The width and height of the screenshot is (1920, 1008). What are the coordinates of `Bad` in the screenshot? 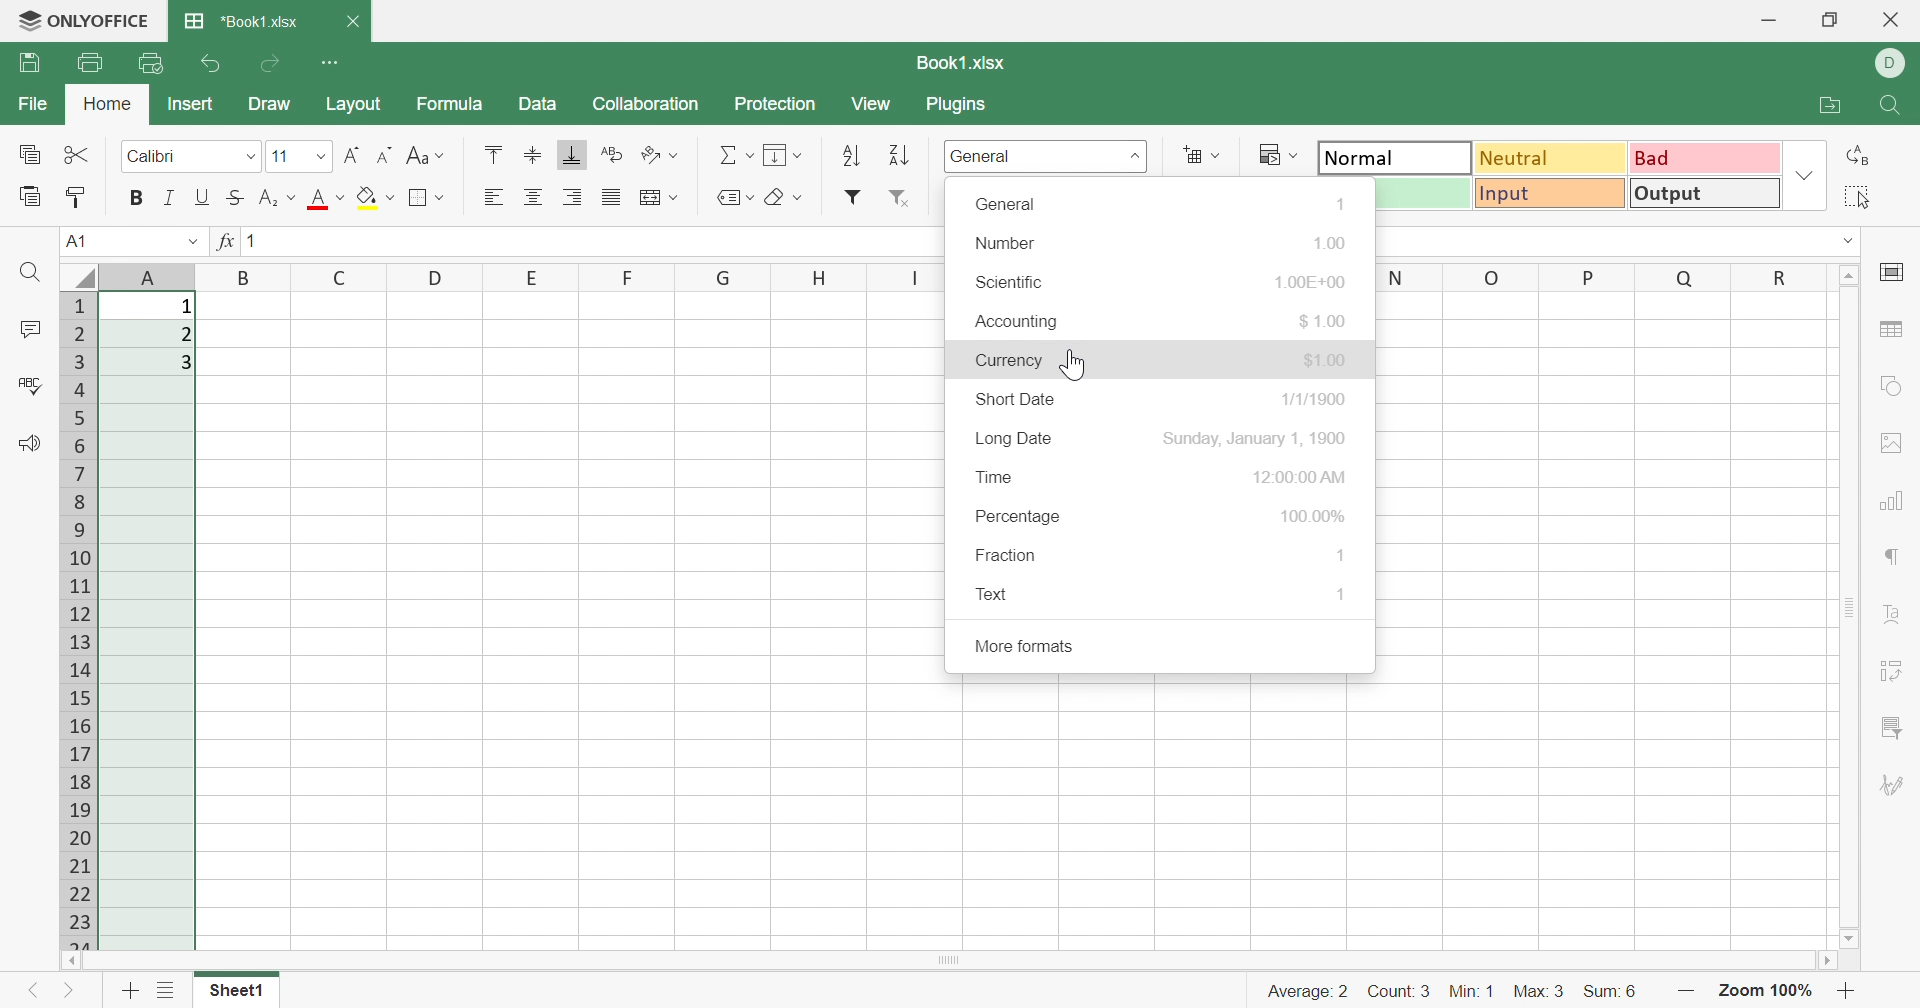 It's located at (1703, 156).